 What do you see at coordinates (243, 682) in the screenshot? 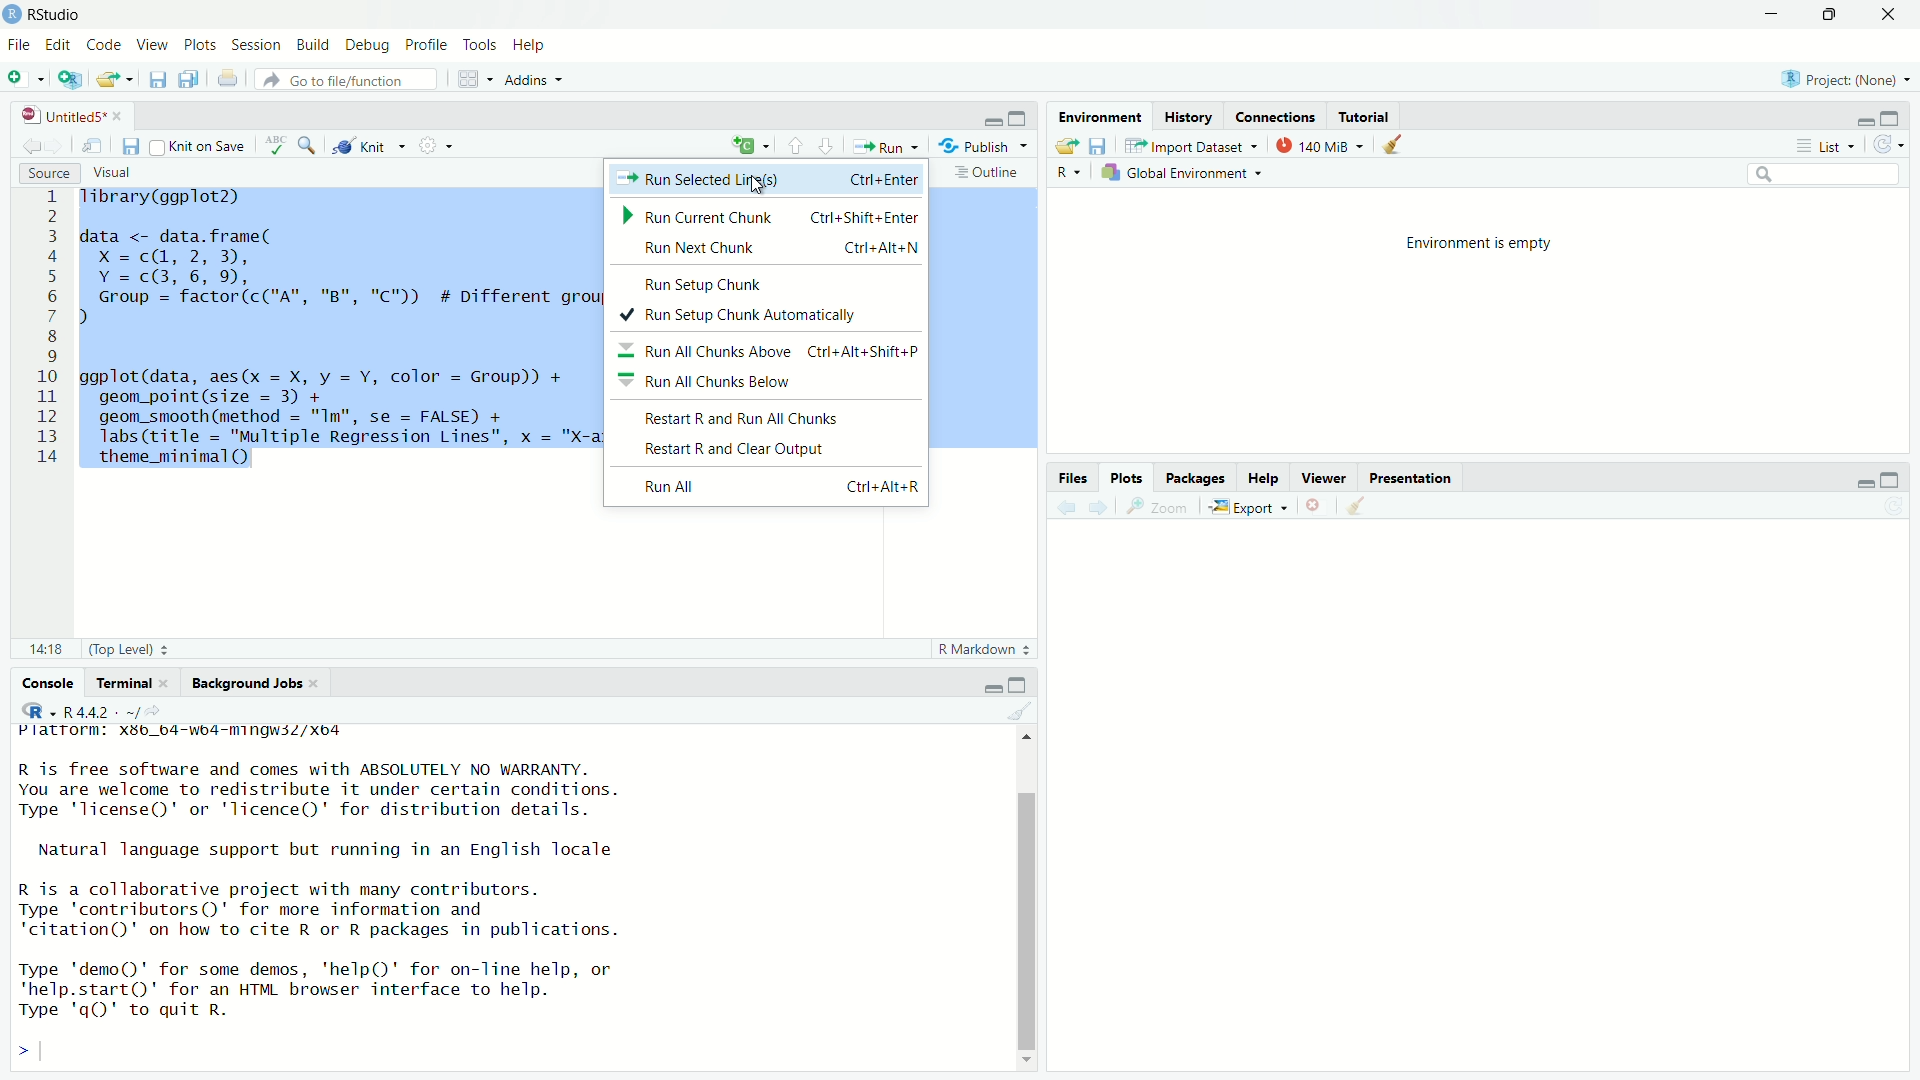
I see `Background Jobs` at bounding box center [243, 682].